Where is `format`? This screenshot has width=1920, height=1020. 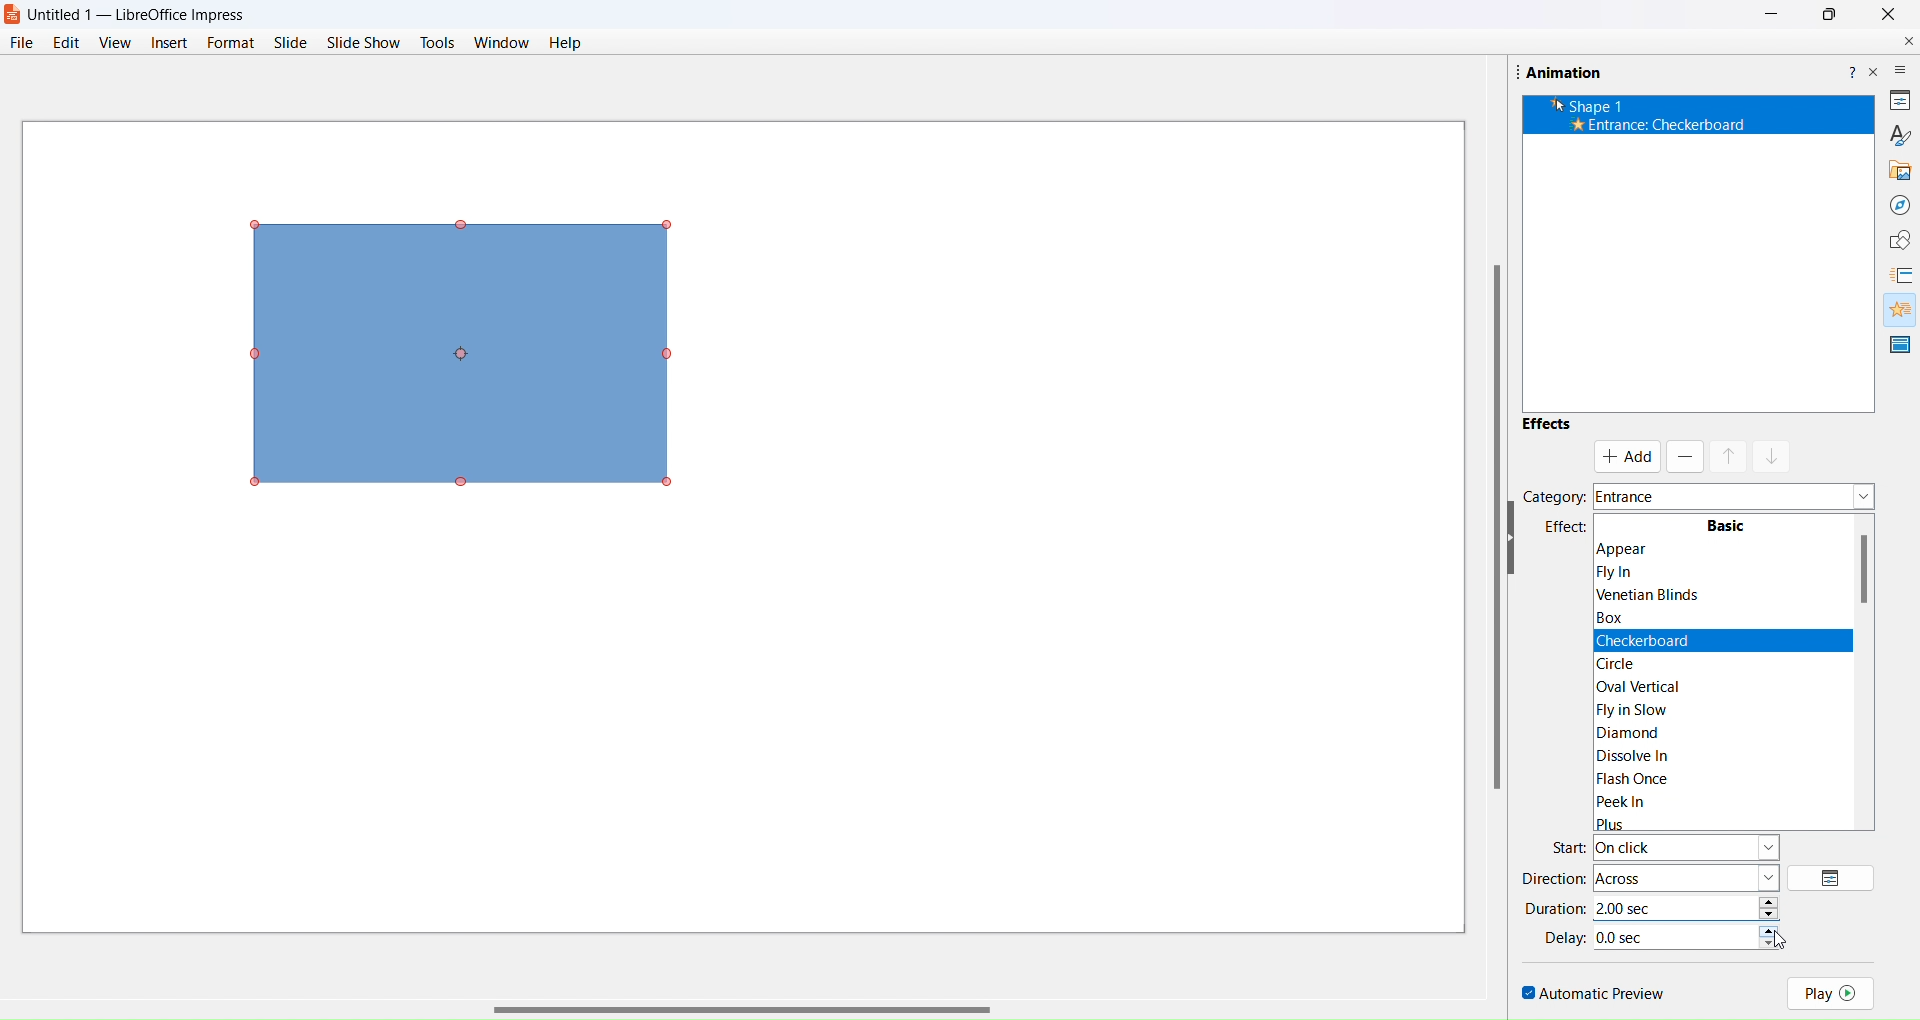 format is located at coordinates (229, 41).